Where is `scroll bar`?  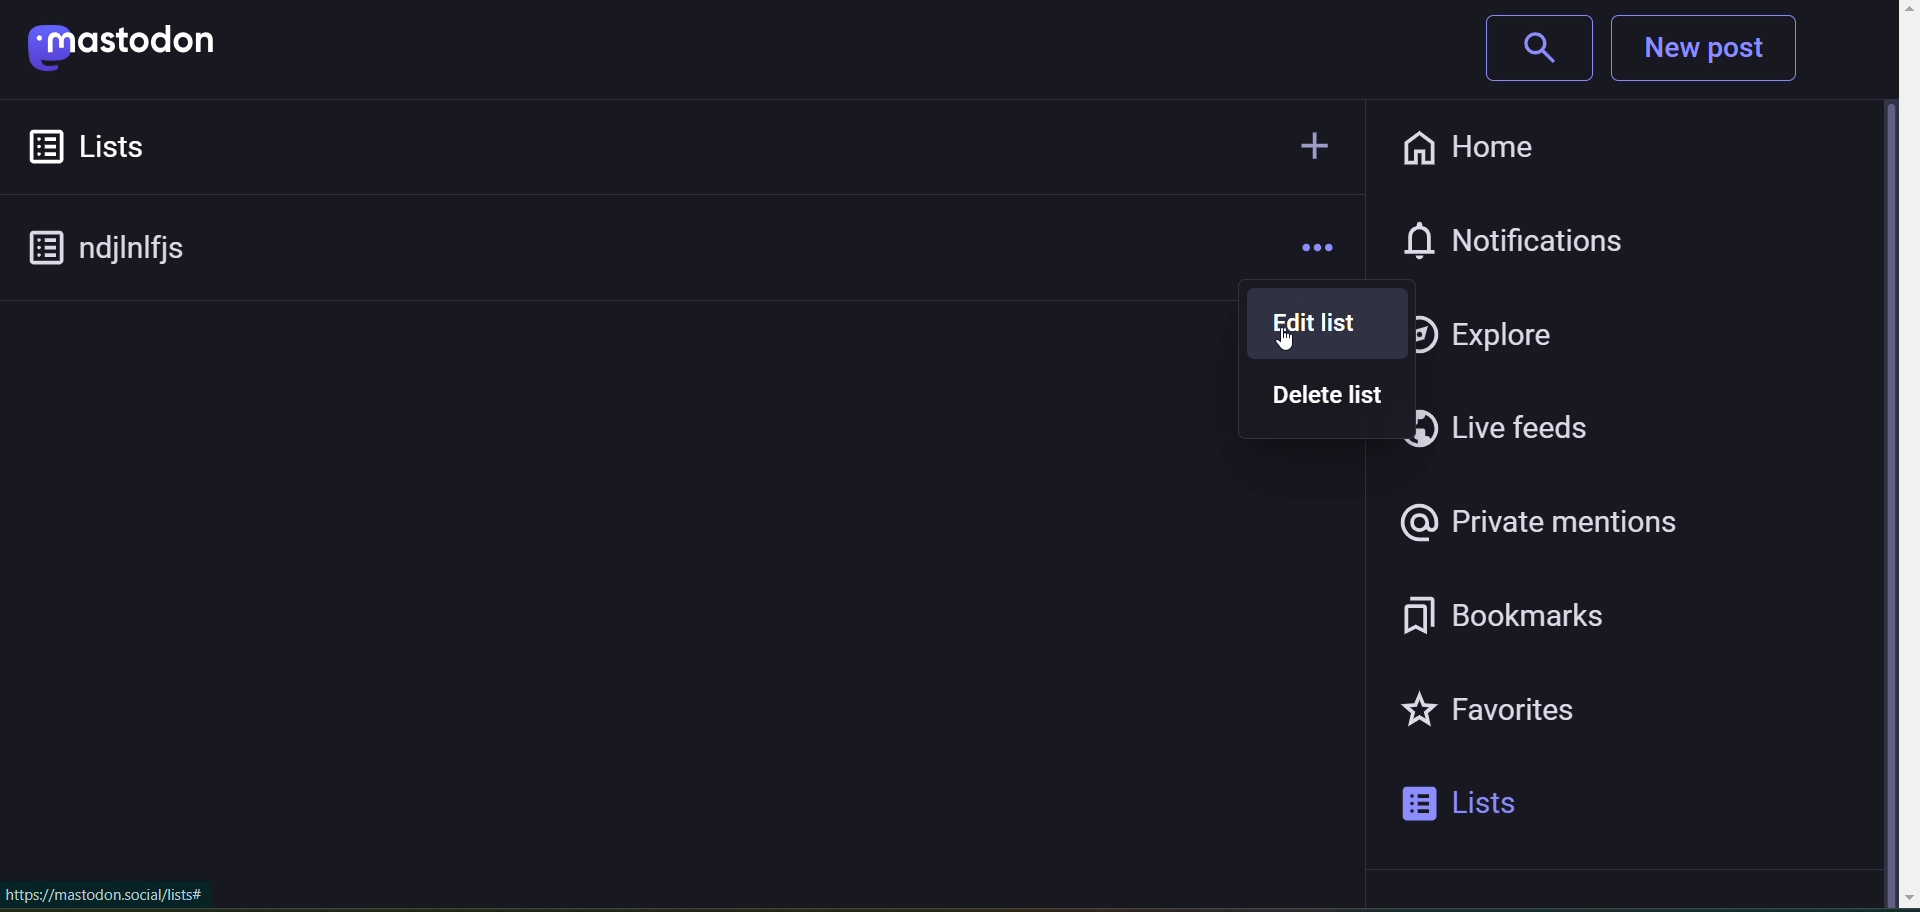 scroll bar is located at coordinates (1888, 461).